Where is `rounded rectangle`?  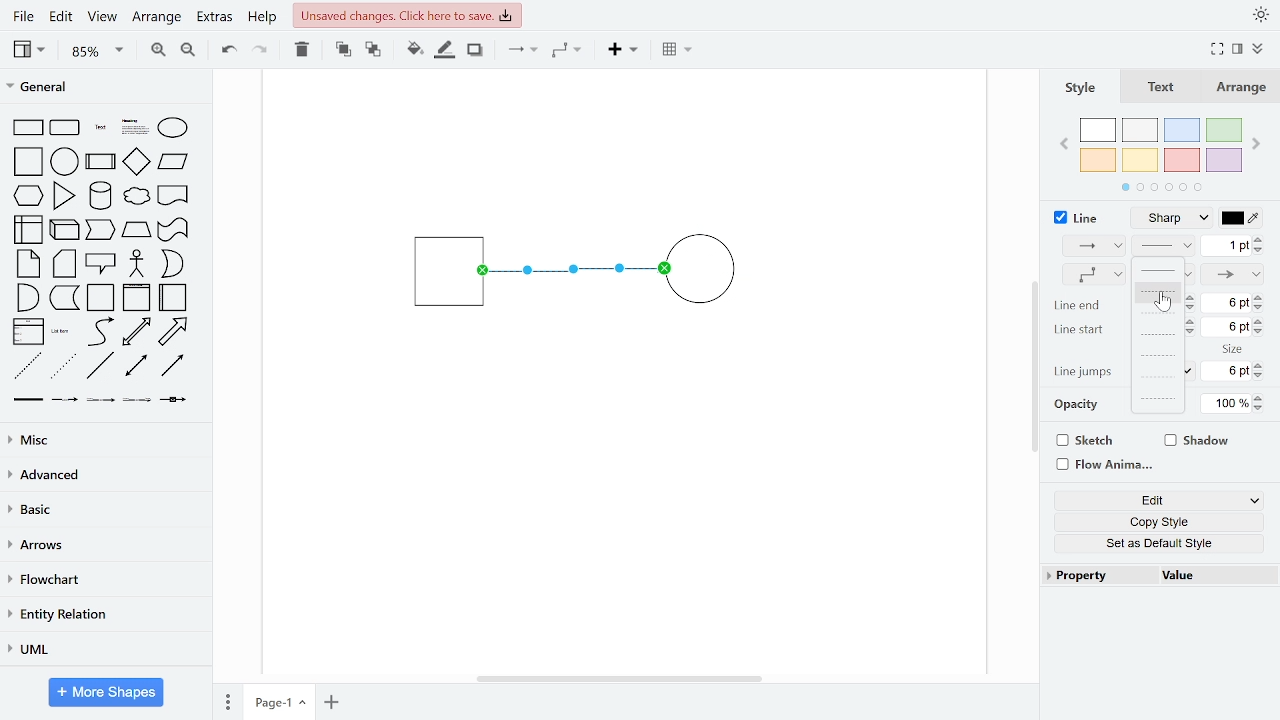
rounded rectangle is located at coordinates (66, 129).